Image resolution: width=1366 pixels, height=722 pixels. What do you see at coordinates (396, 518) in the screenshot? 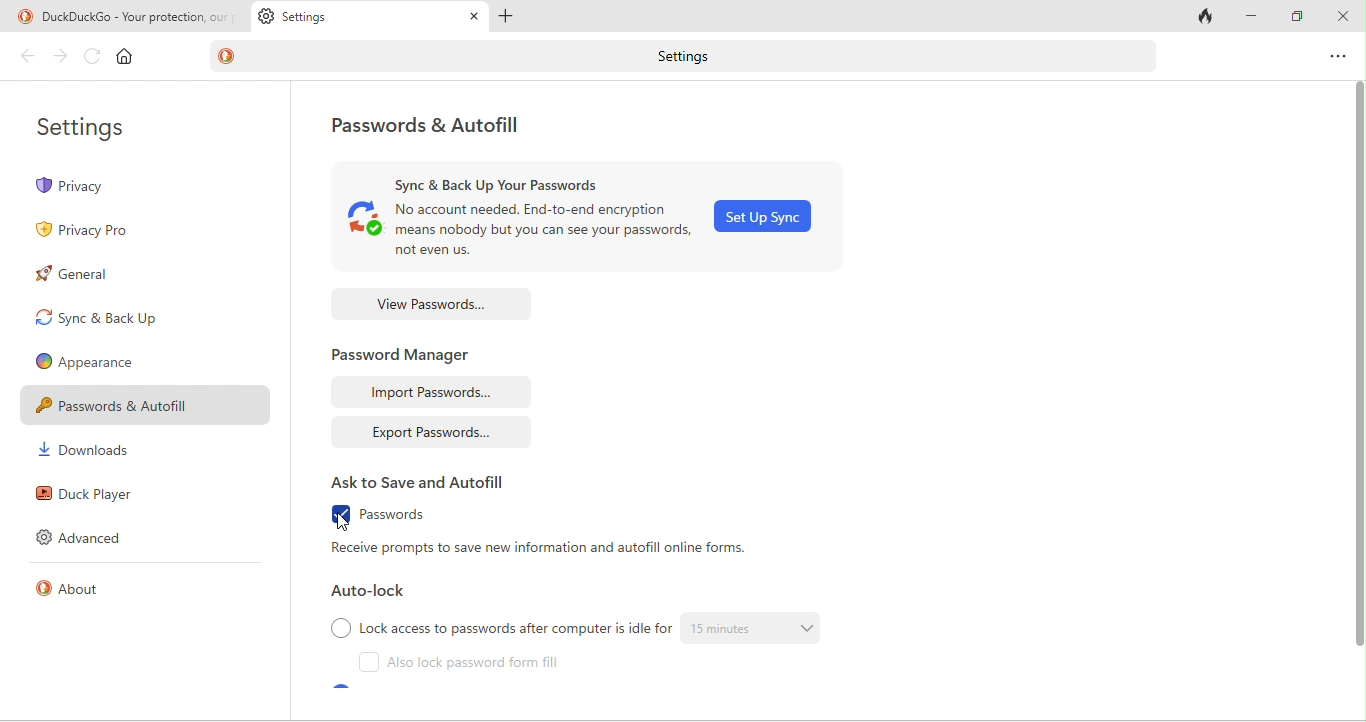
I see `passwords` at bounding box center [396, 518].